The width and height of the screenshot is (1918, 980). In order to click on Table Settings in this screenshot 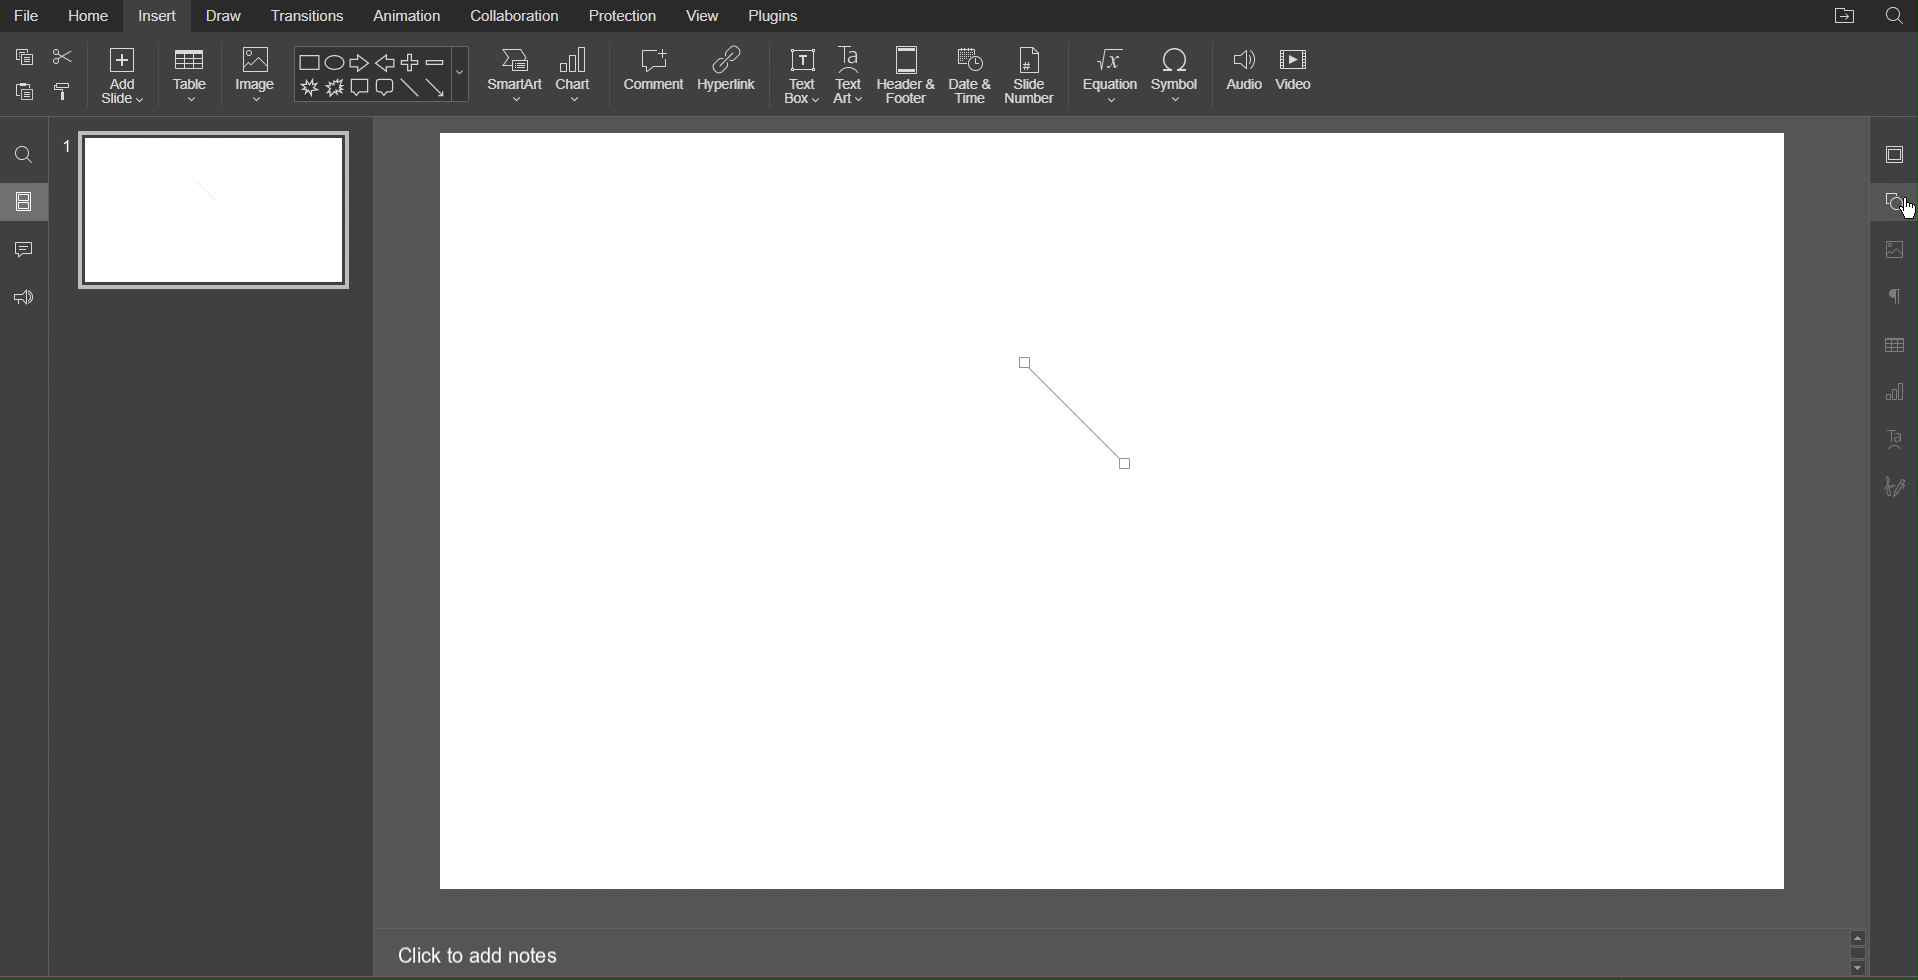, I will do `click(1894, 344)`.